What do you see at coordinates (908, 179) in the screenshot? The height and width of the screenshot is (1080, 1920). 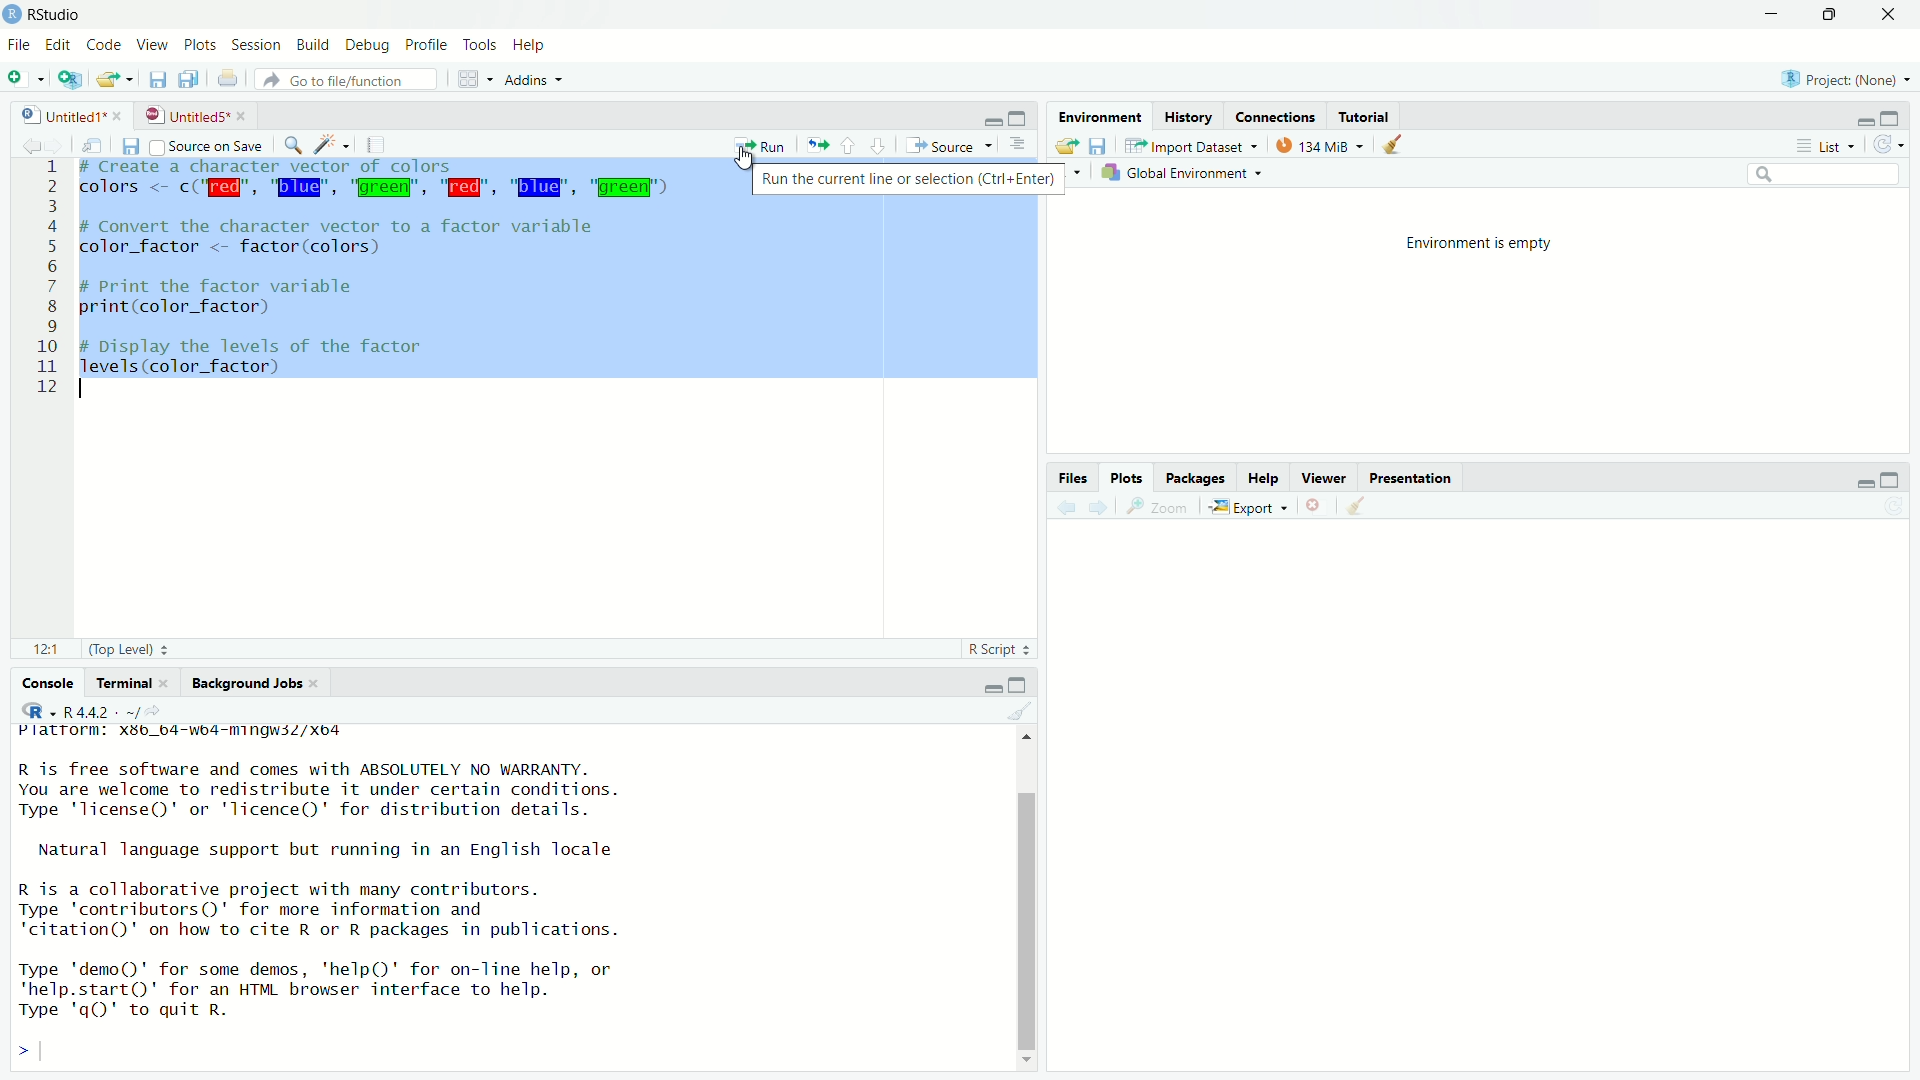 I see `run the current line or selection (Ctrl+Enter)` at bounding box center [908, 179].